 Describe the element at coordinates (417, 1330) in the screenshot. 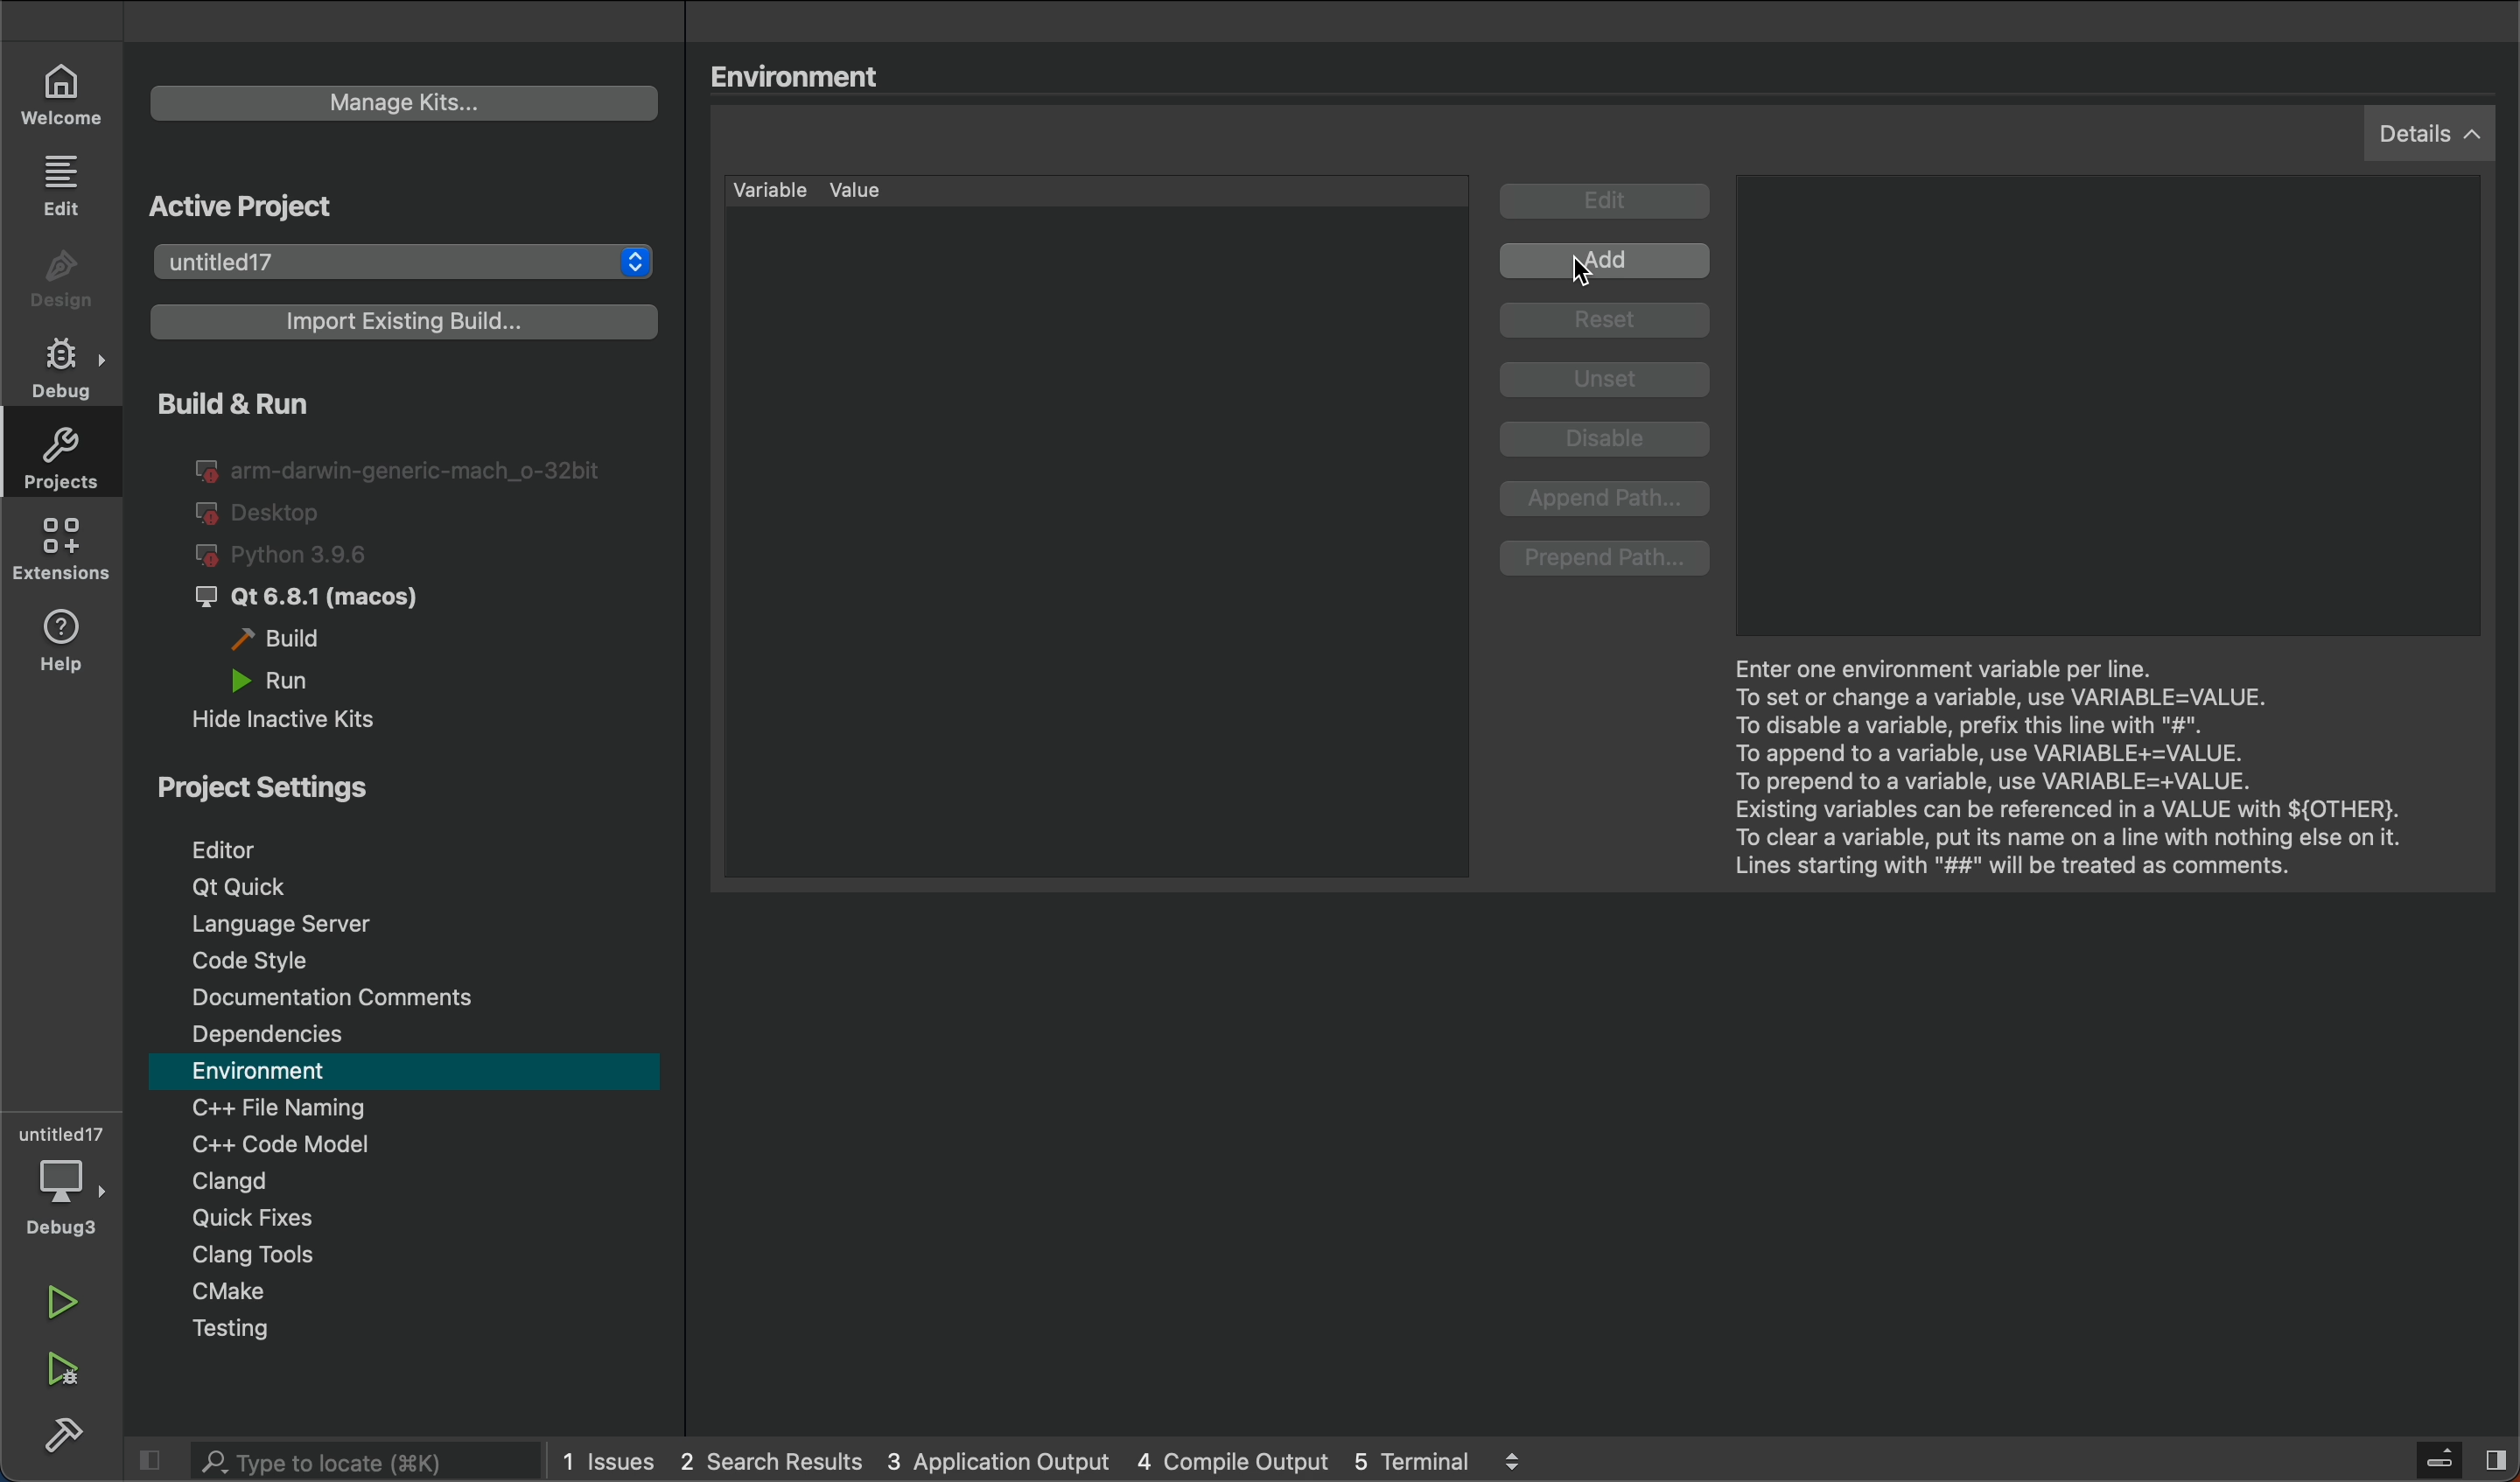

I see `testing` at that location.